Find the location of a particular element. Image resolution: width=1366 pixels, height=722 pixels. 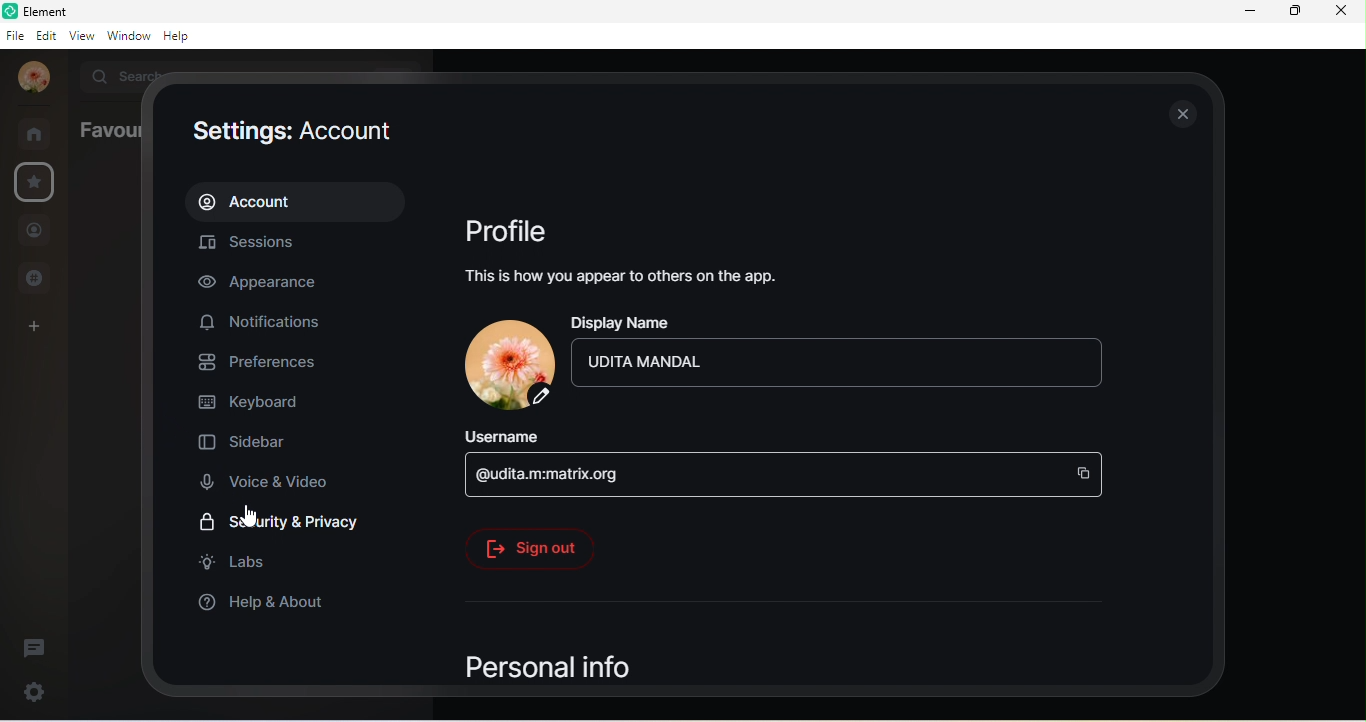

maximize is located at coordinates (1292, 12).